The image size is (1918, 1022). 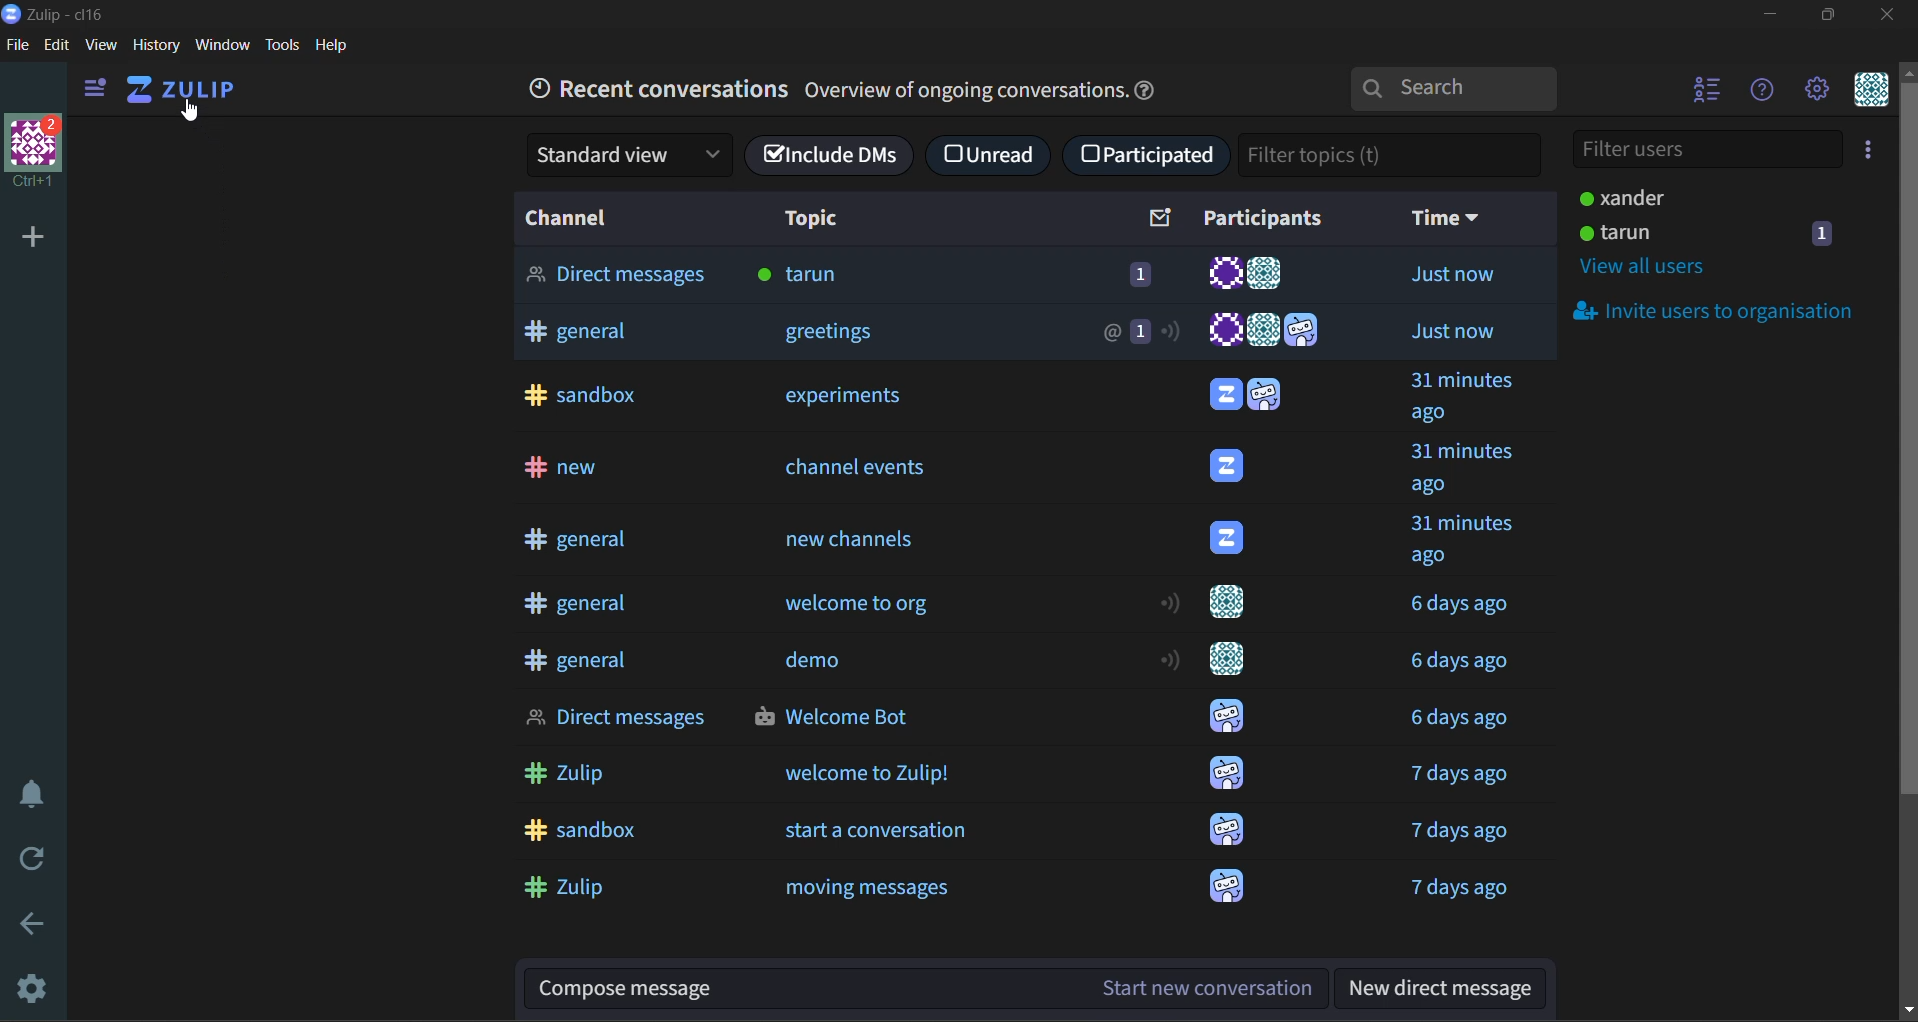 I want to click on main menu, so click(x=1820, y=95).